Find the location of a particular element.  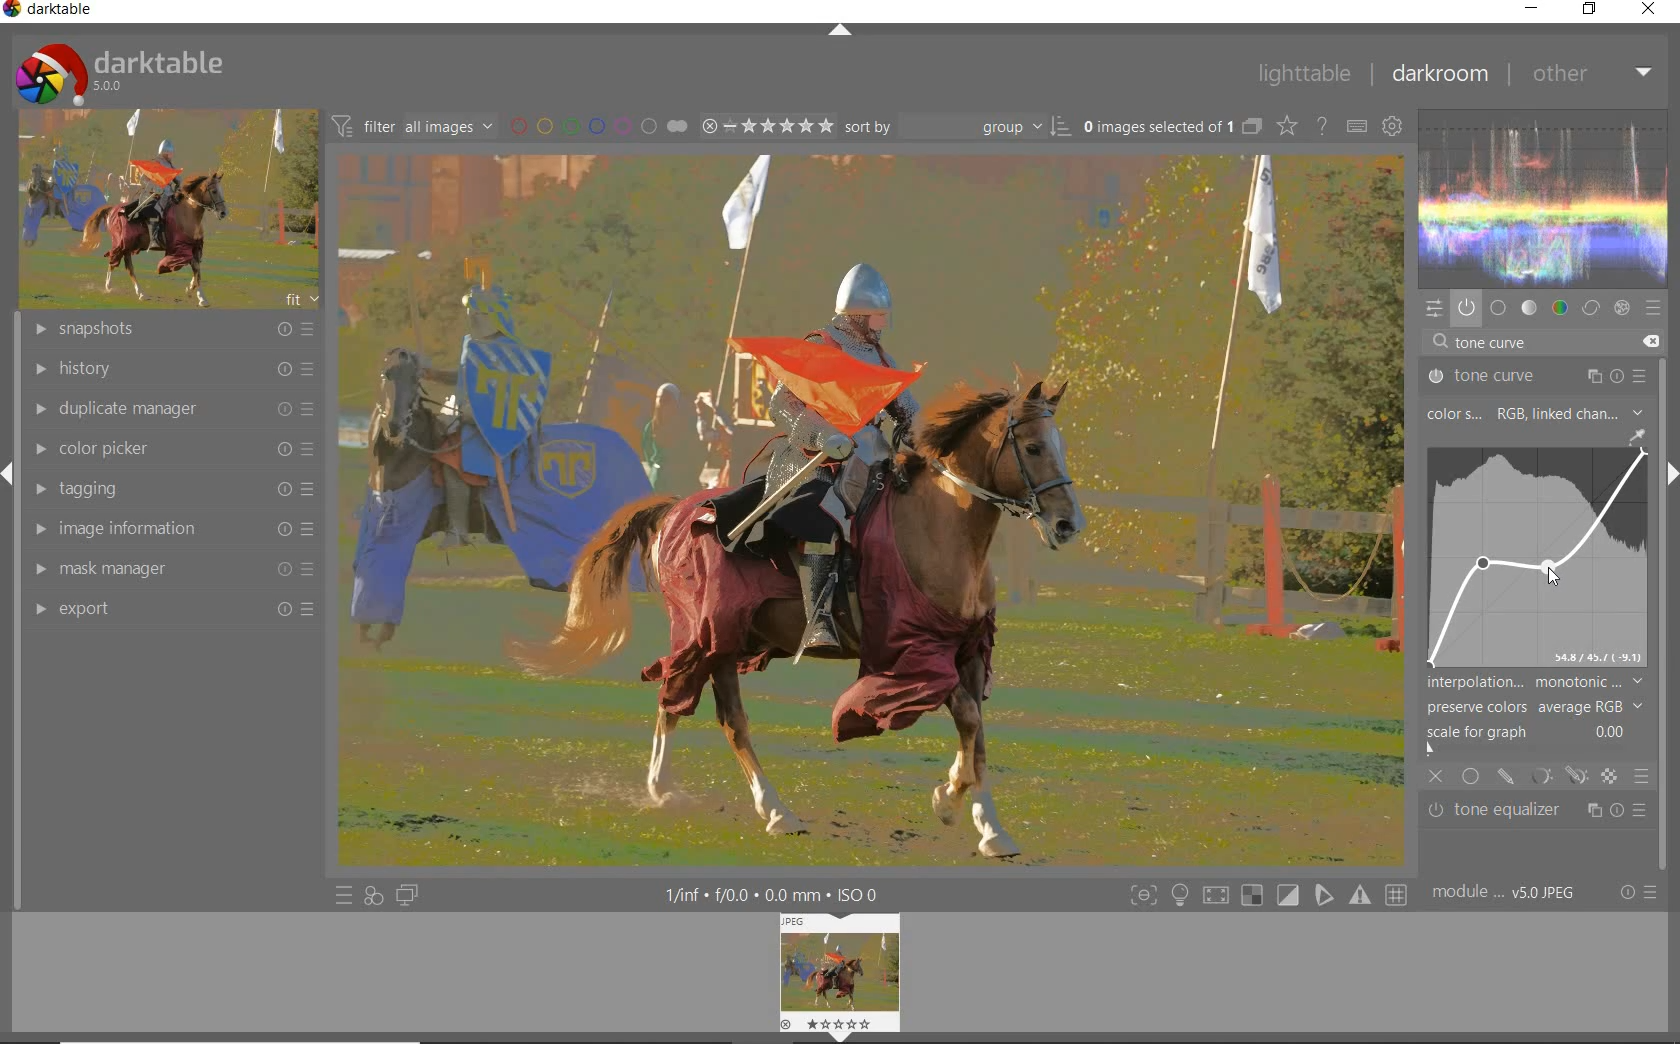

uniformly is located at coordinates (1472, 776).